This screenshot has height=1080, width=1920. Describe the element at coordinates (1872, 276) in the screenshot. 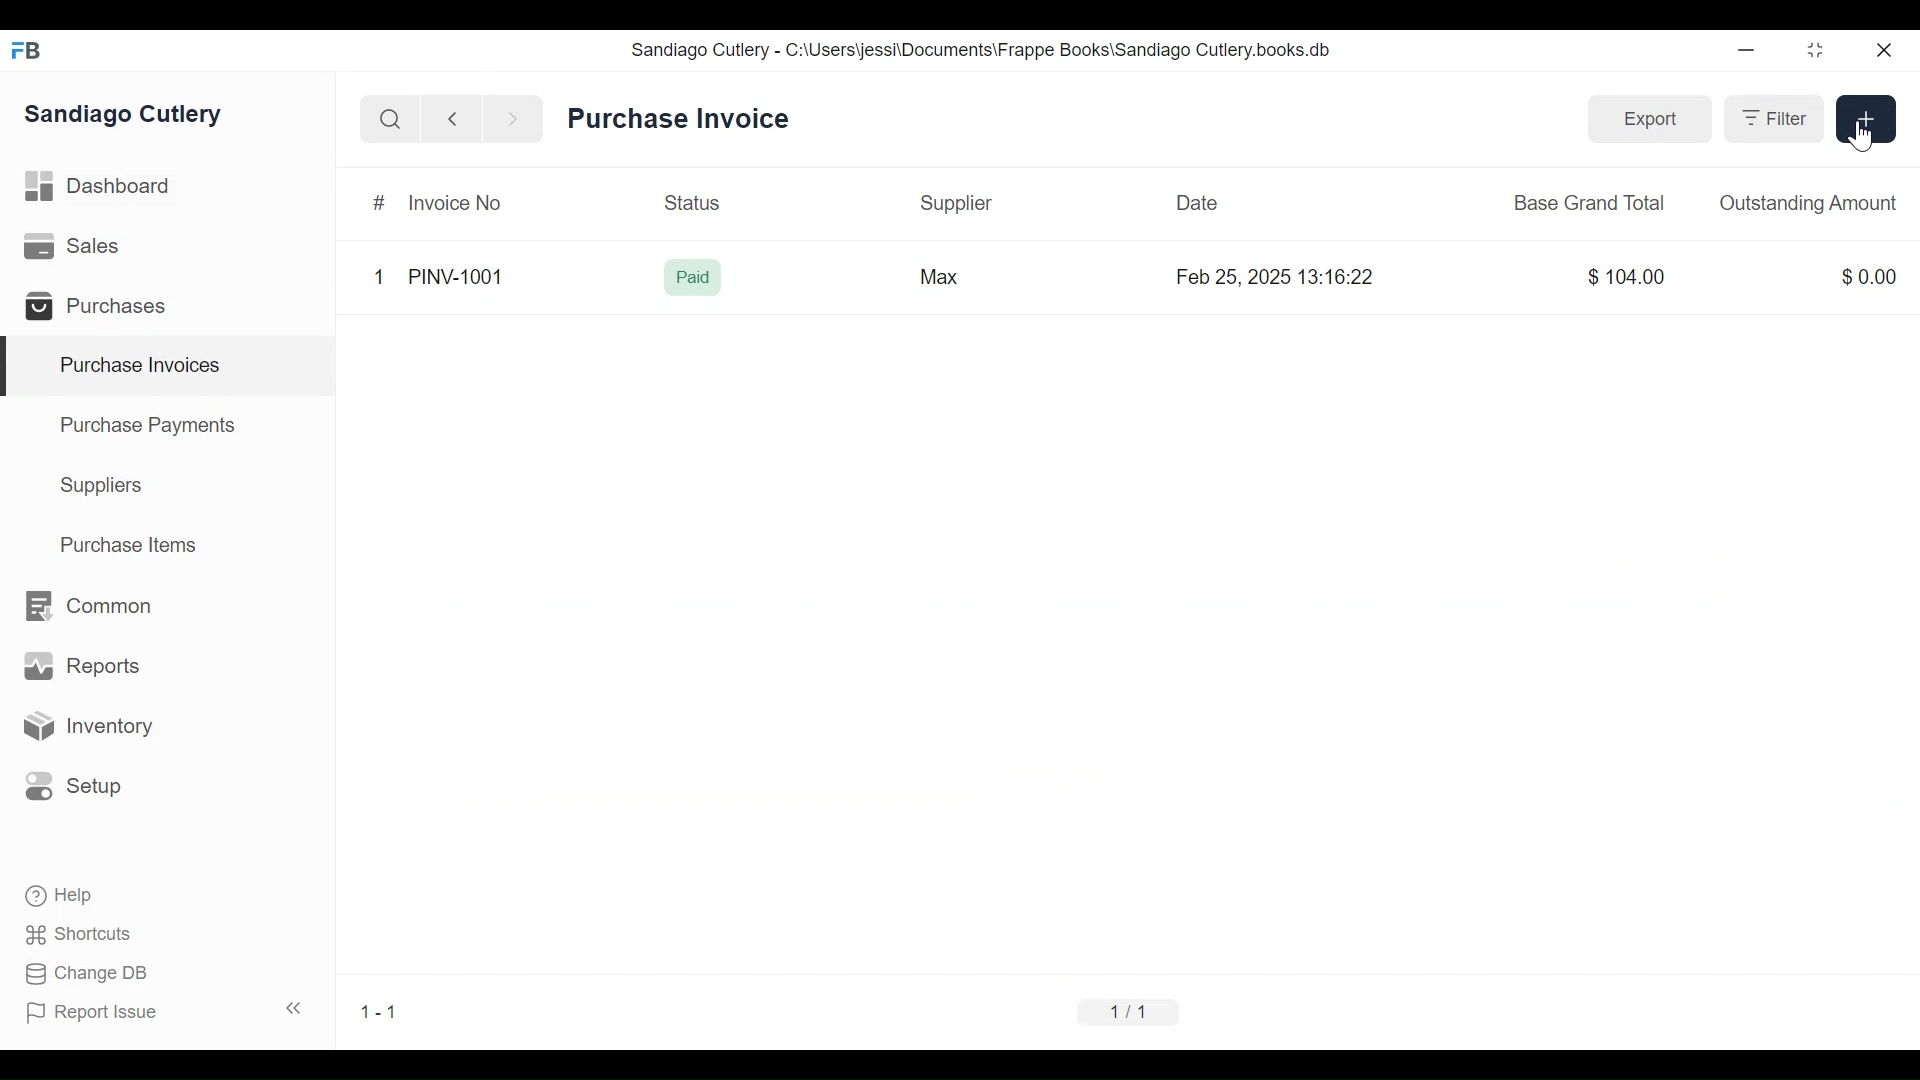

I see `$0.00` at that location.